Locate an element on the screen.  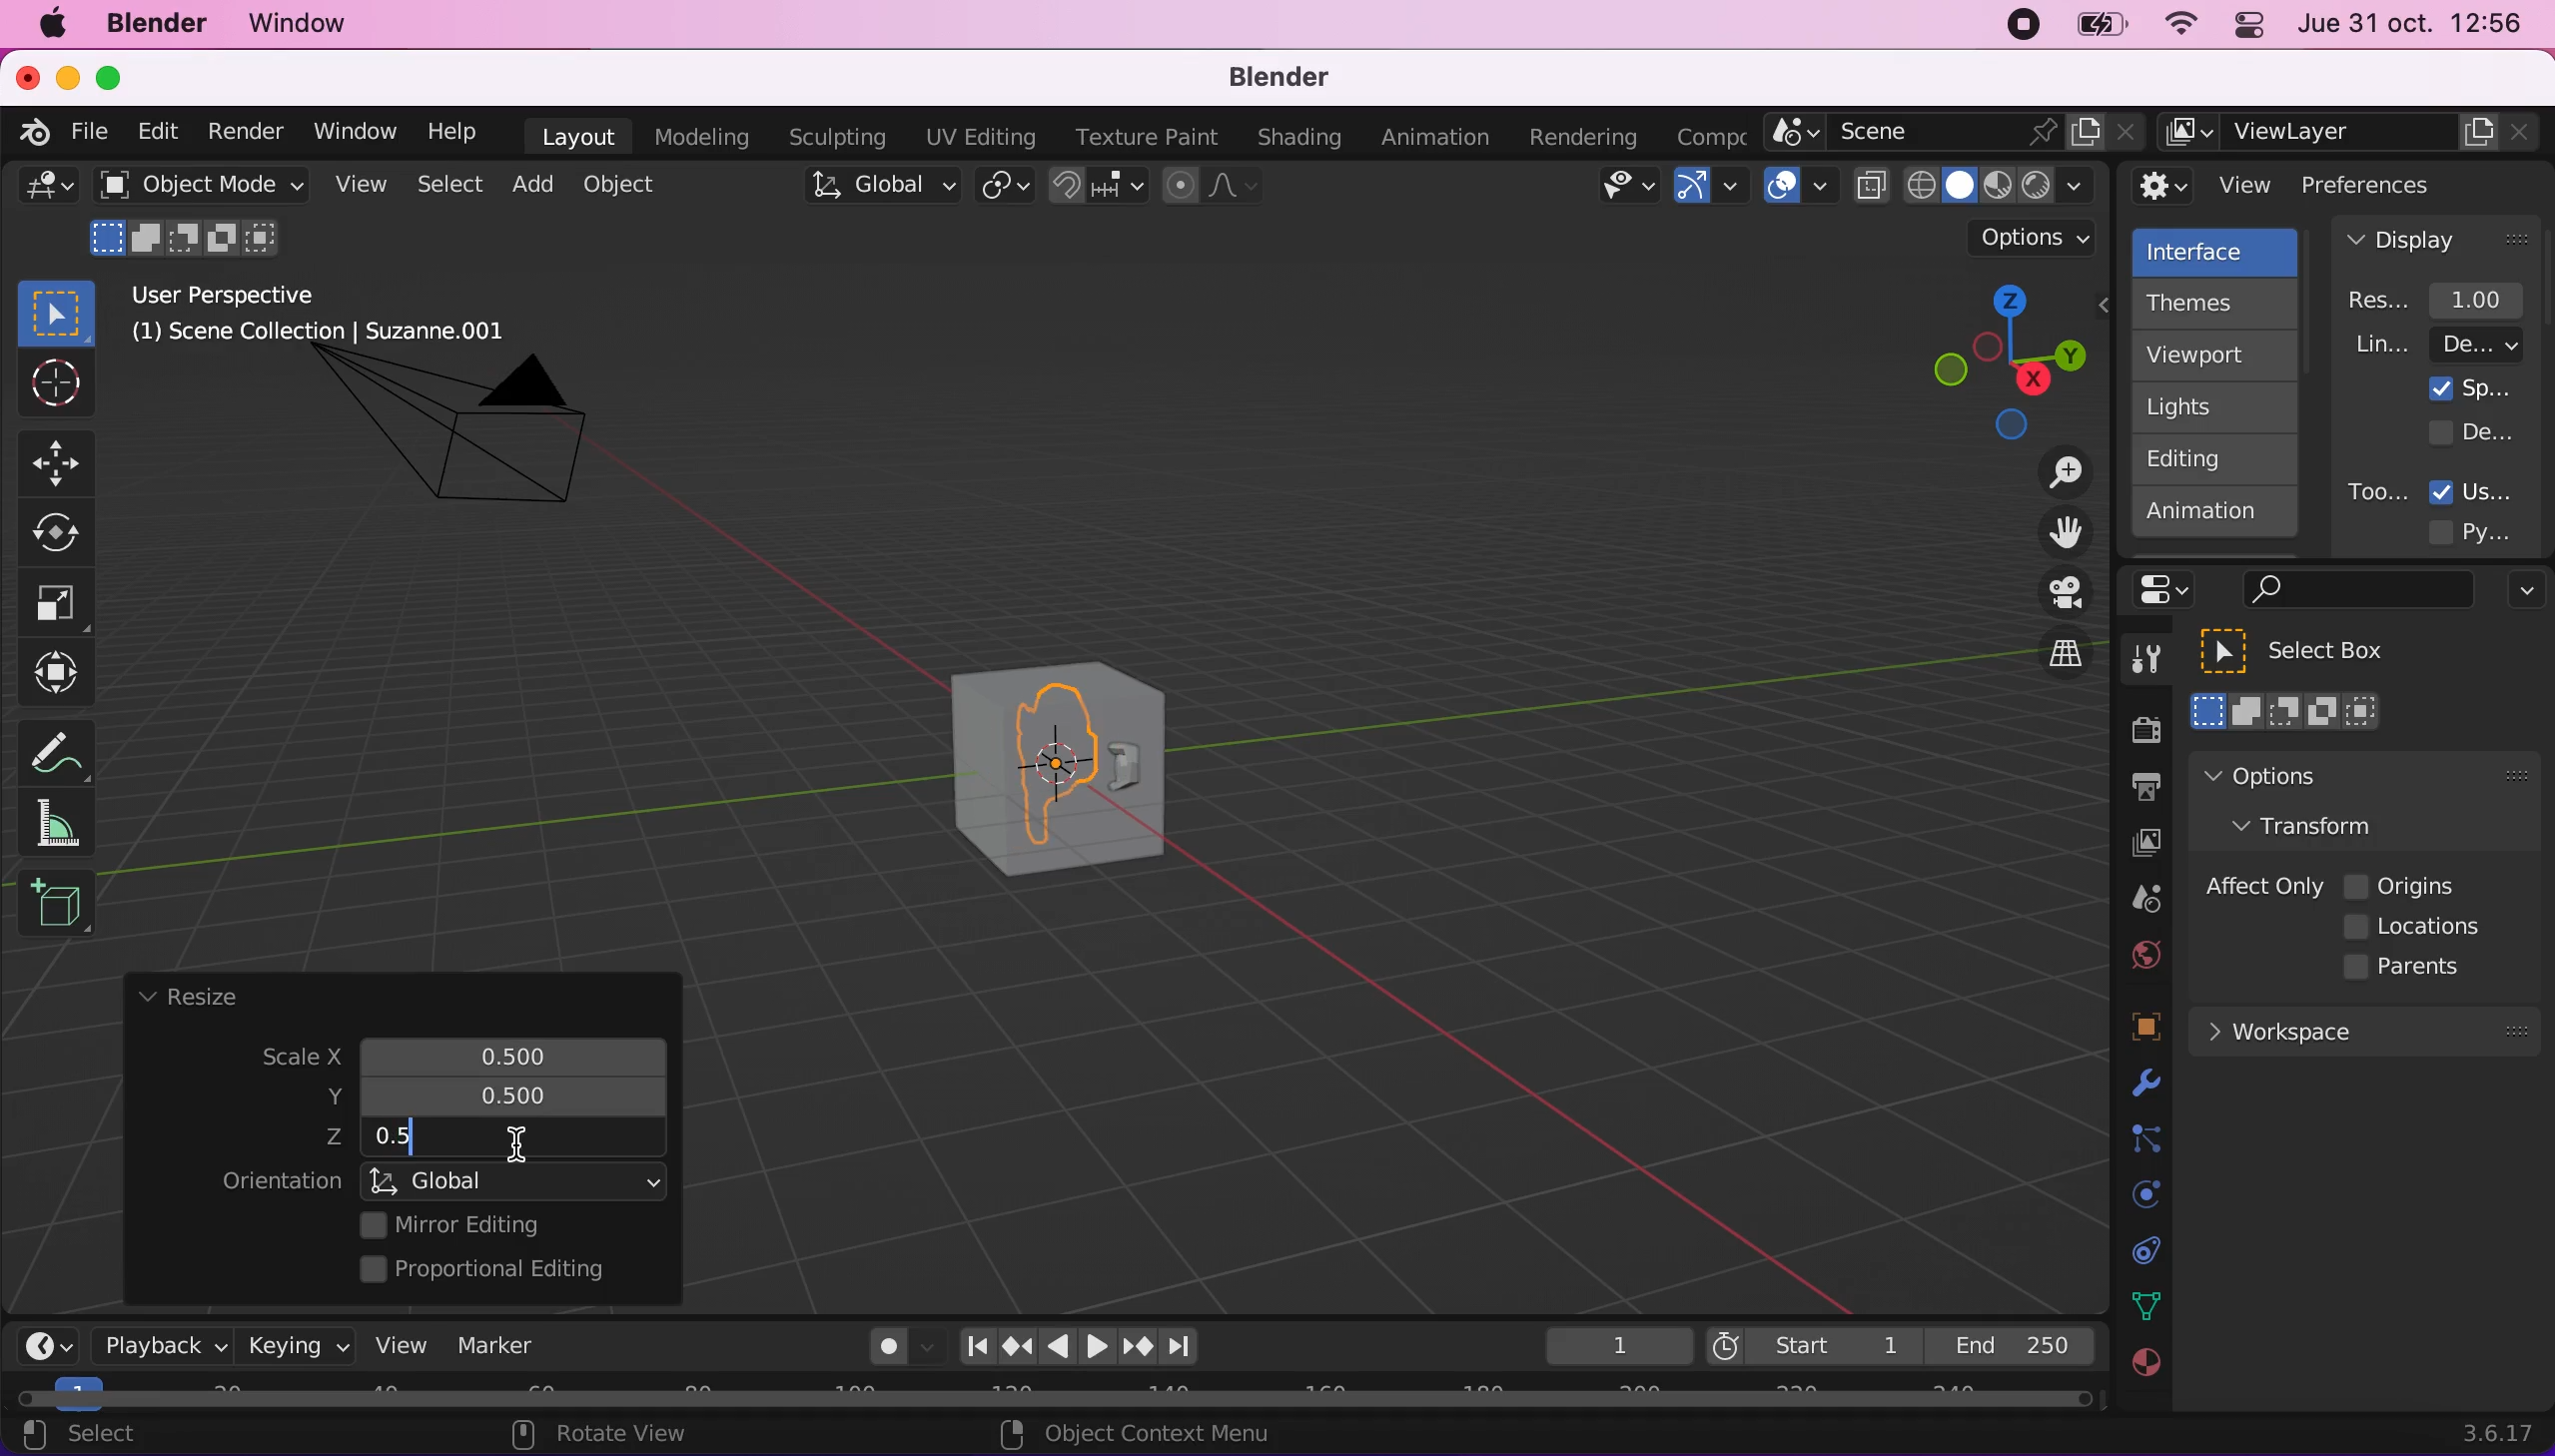
rendering is located at coordinates (1584, 138).